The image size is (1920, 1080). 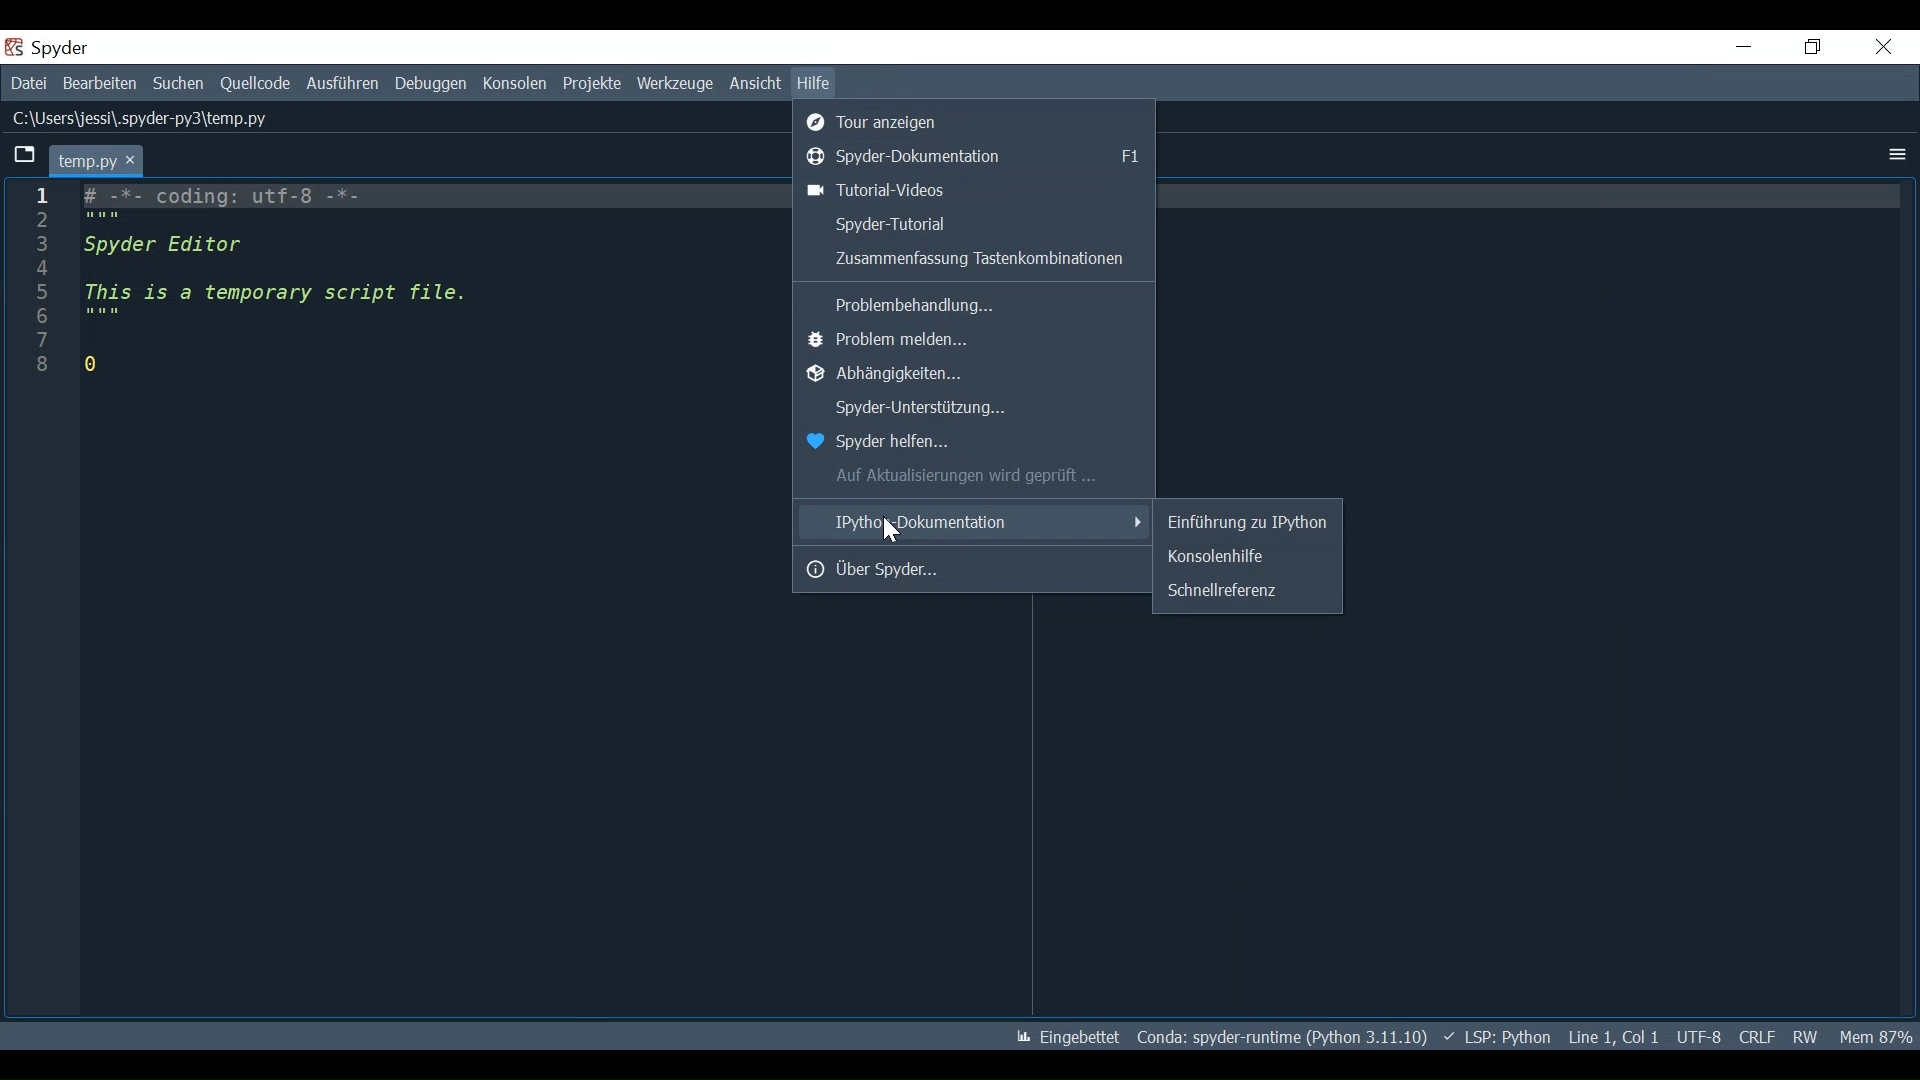 I want to click on Tutorial Videos, so click(x=974, y=190).